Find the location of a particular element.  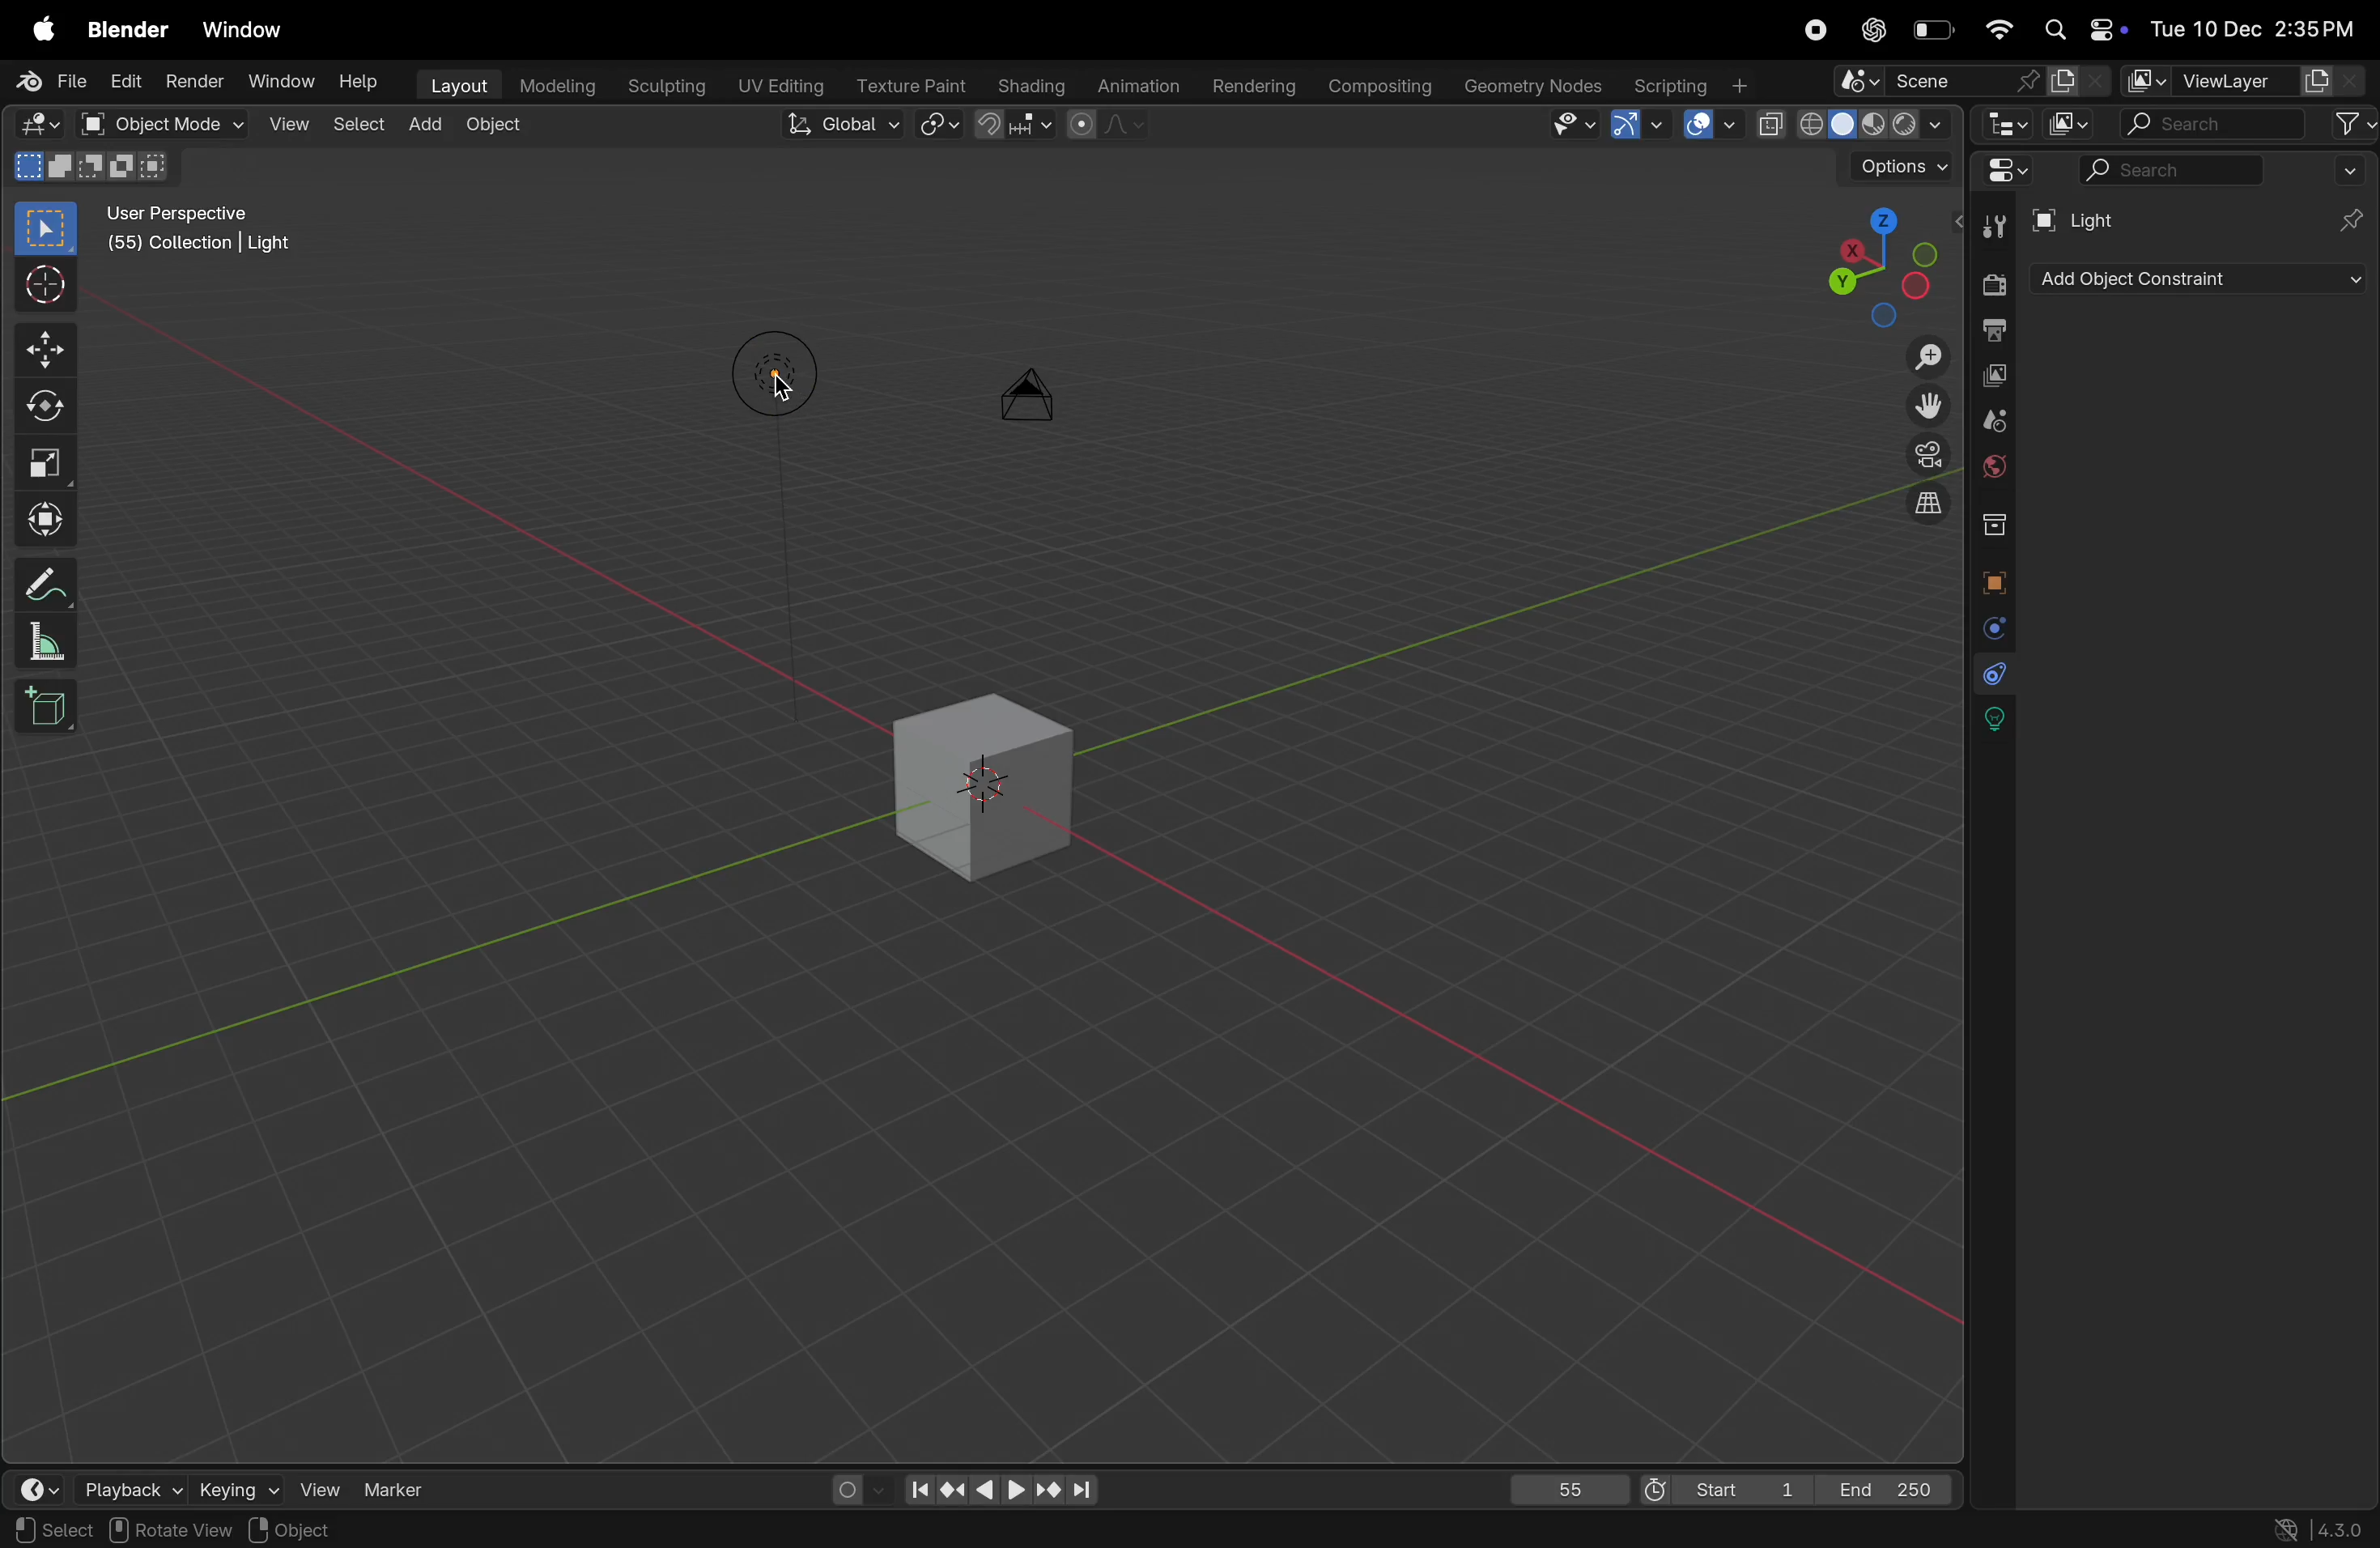

cube is located at coordinates (52, 714).